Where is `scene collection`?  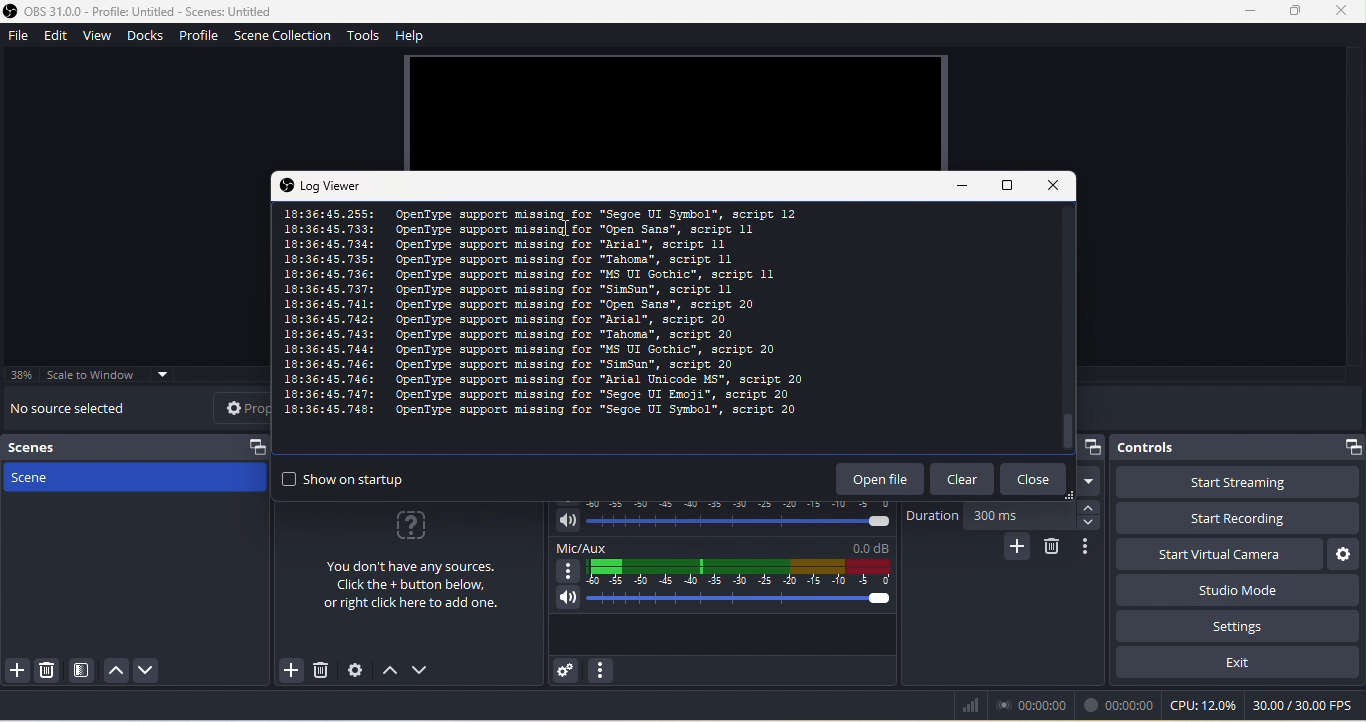
scene collection is located at coordinates (285, 37).